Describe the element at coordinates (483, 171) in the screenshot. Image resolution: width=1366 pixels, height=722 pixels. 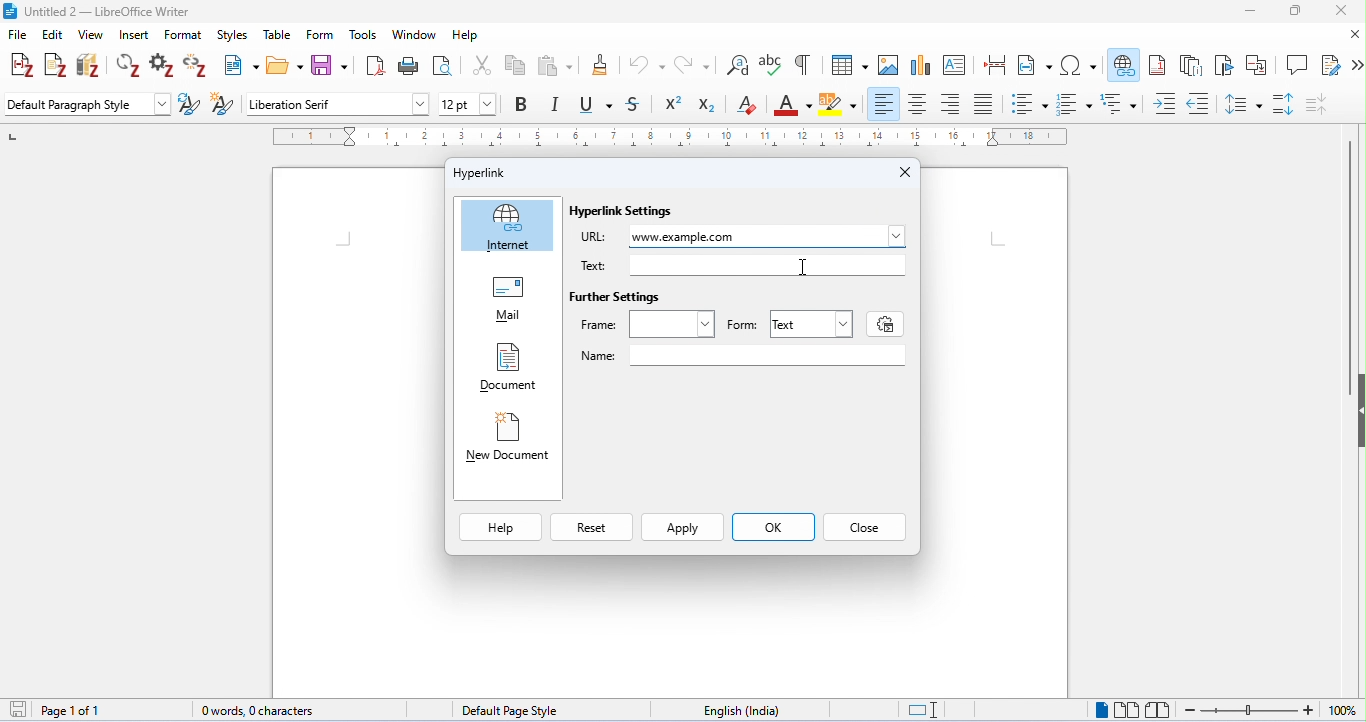
I see `Hyperlink` at that location.